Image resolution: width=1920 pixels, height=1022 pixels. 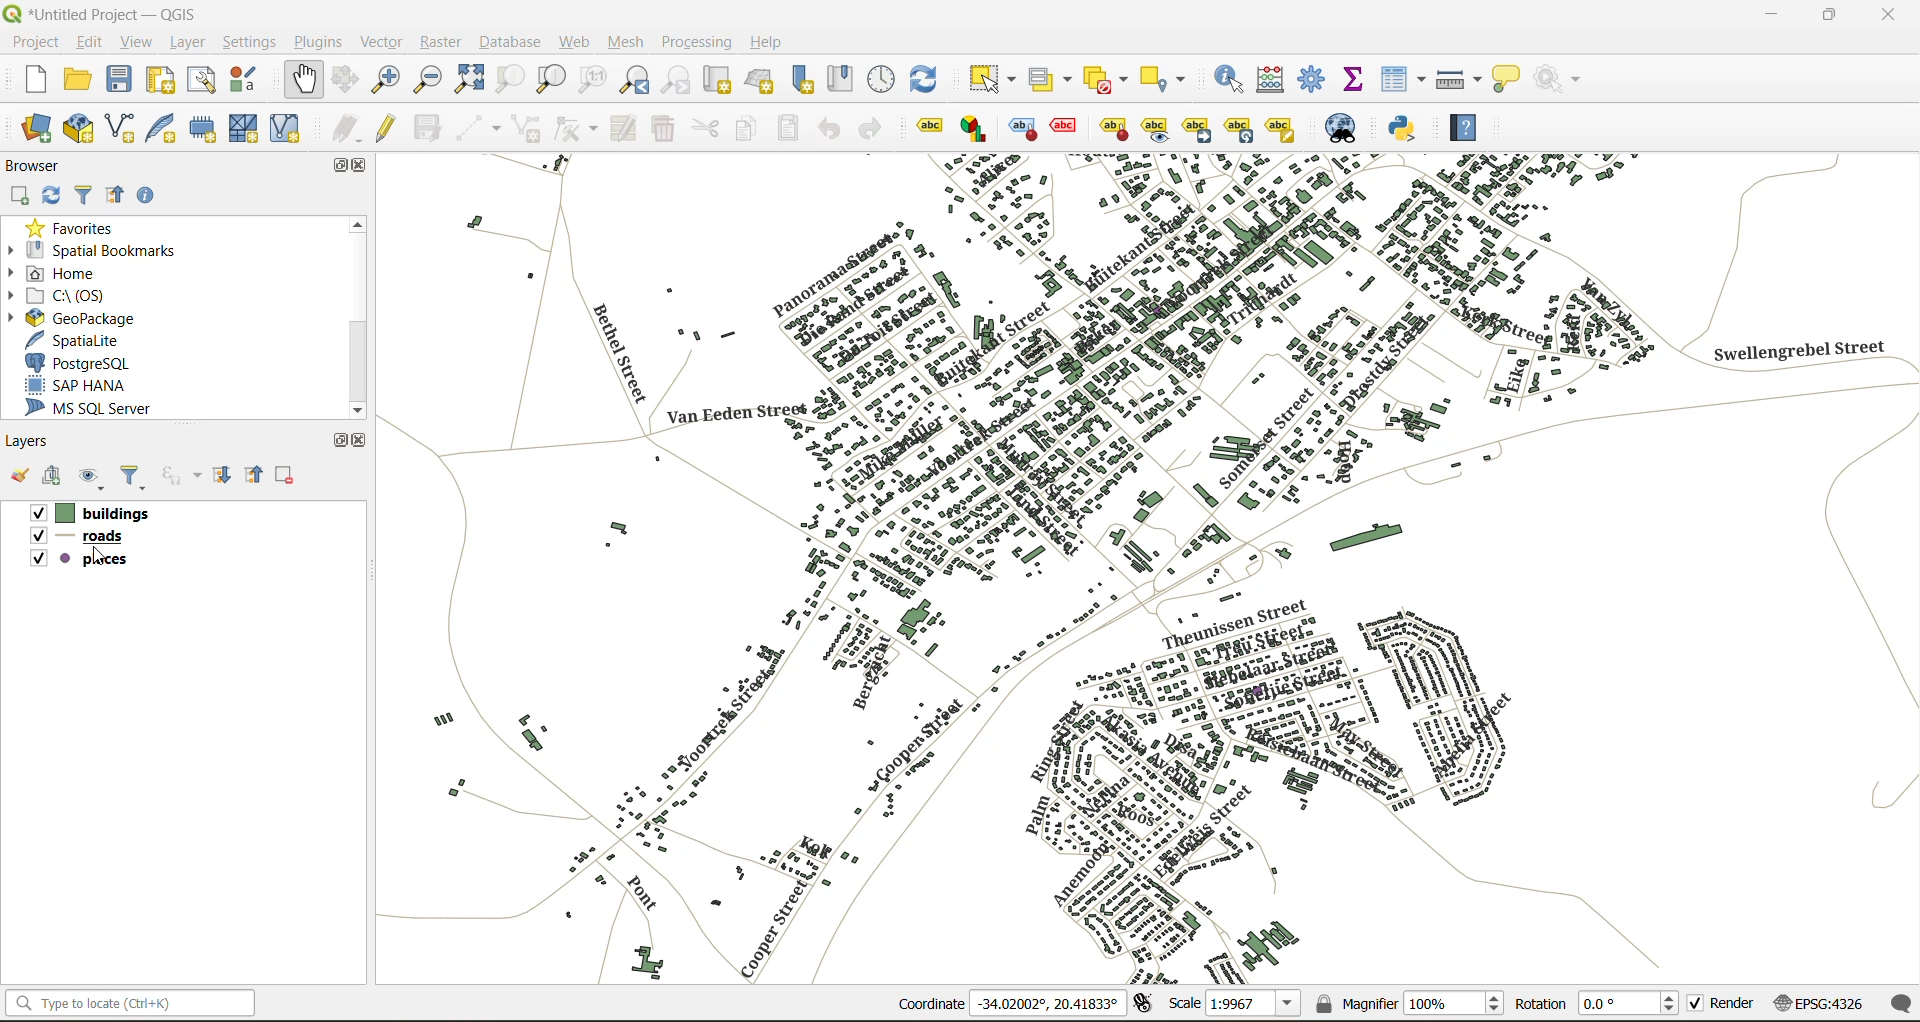 What do you see at coordinates (31, 131) in the screenshot?
I see `open data source manager` at bounding box center [31, 131].